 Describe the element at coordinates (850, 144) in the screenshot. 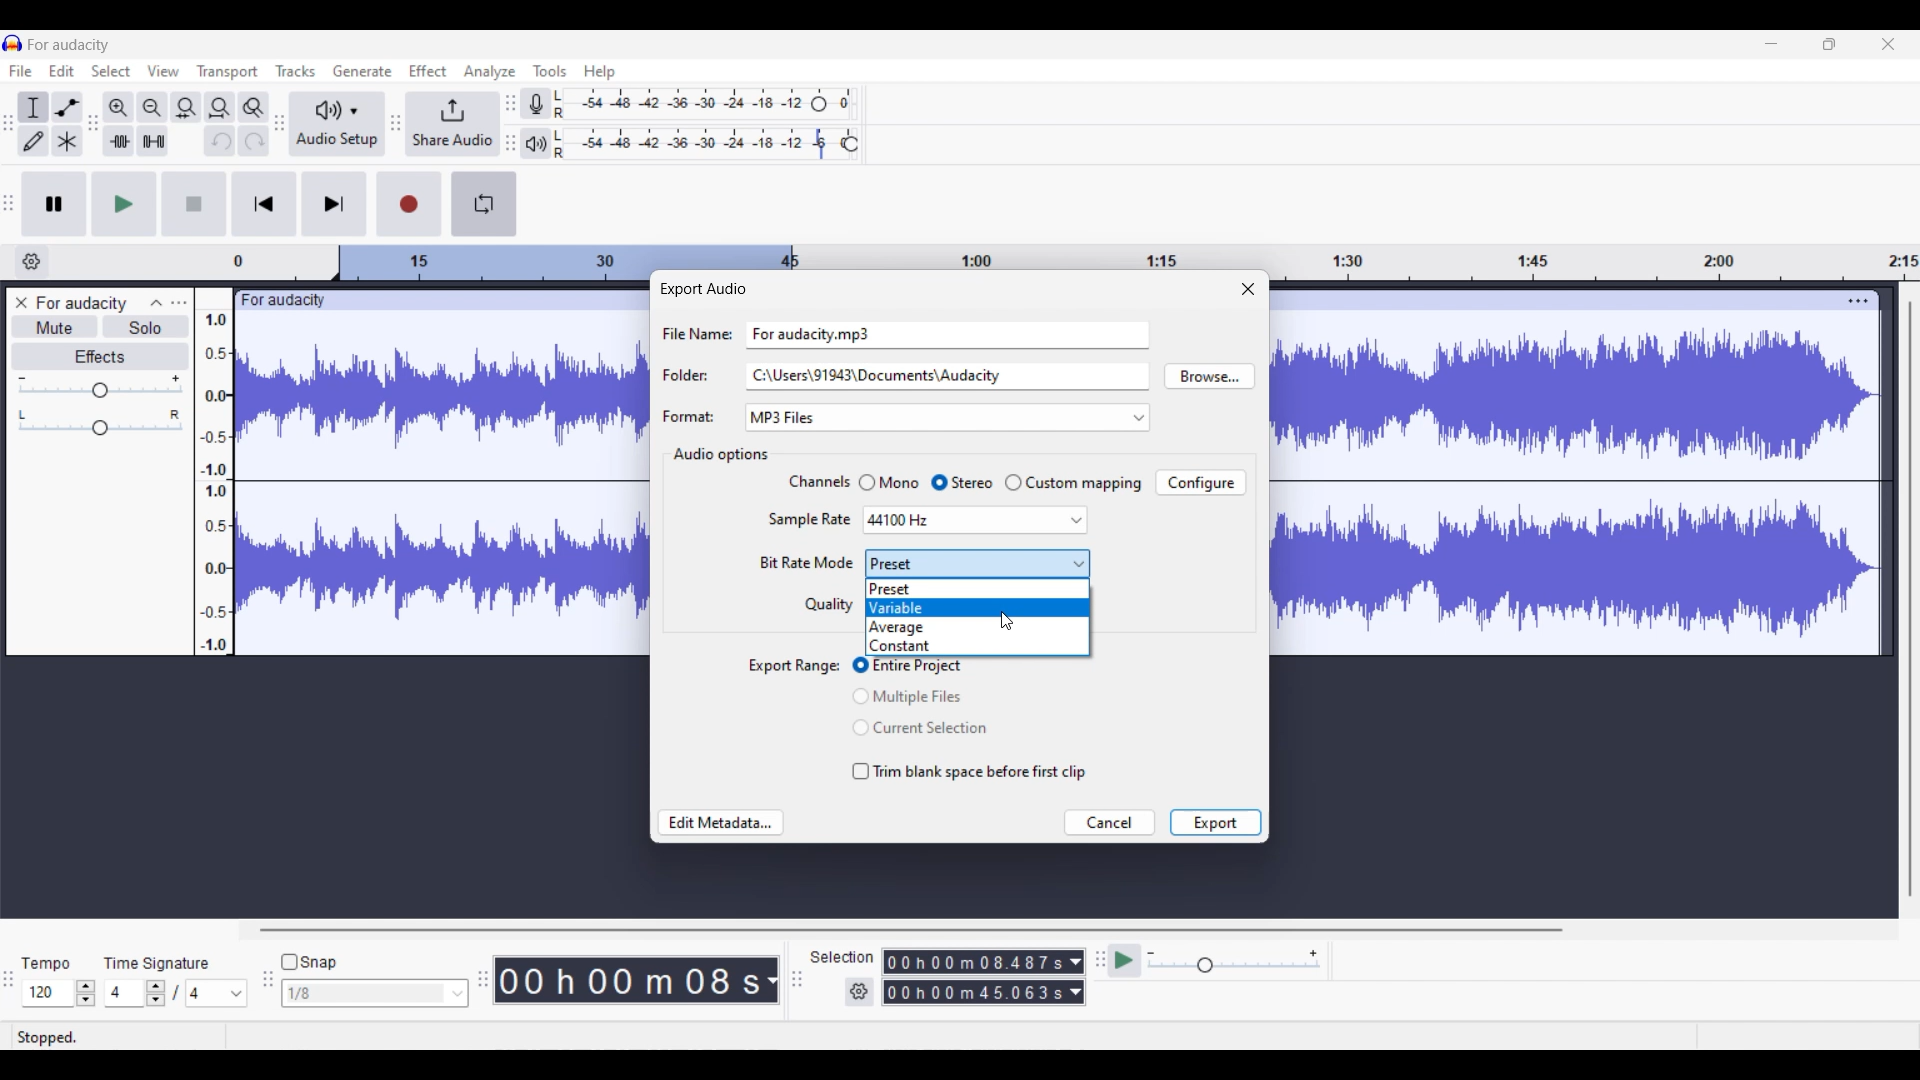

I see `Header to change playback speed` at that location.